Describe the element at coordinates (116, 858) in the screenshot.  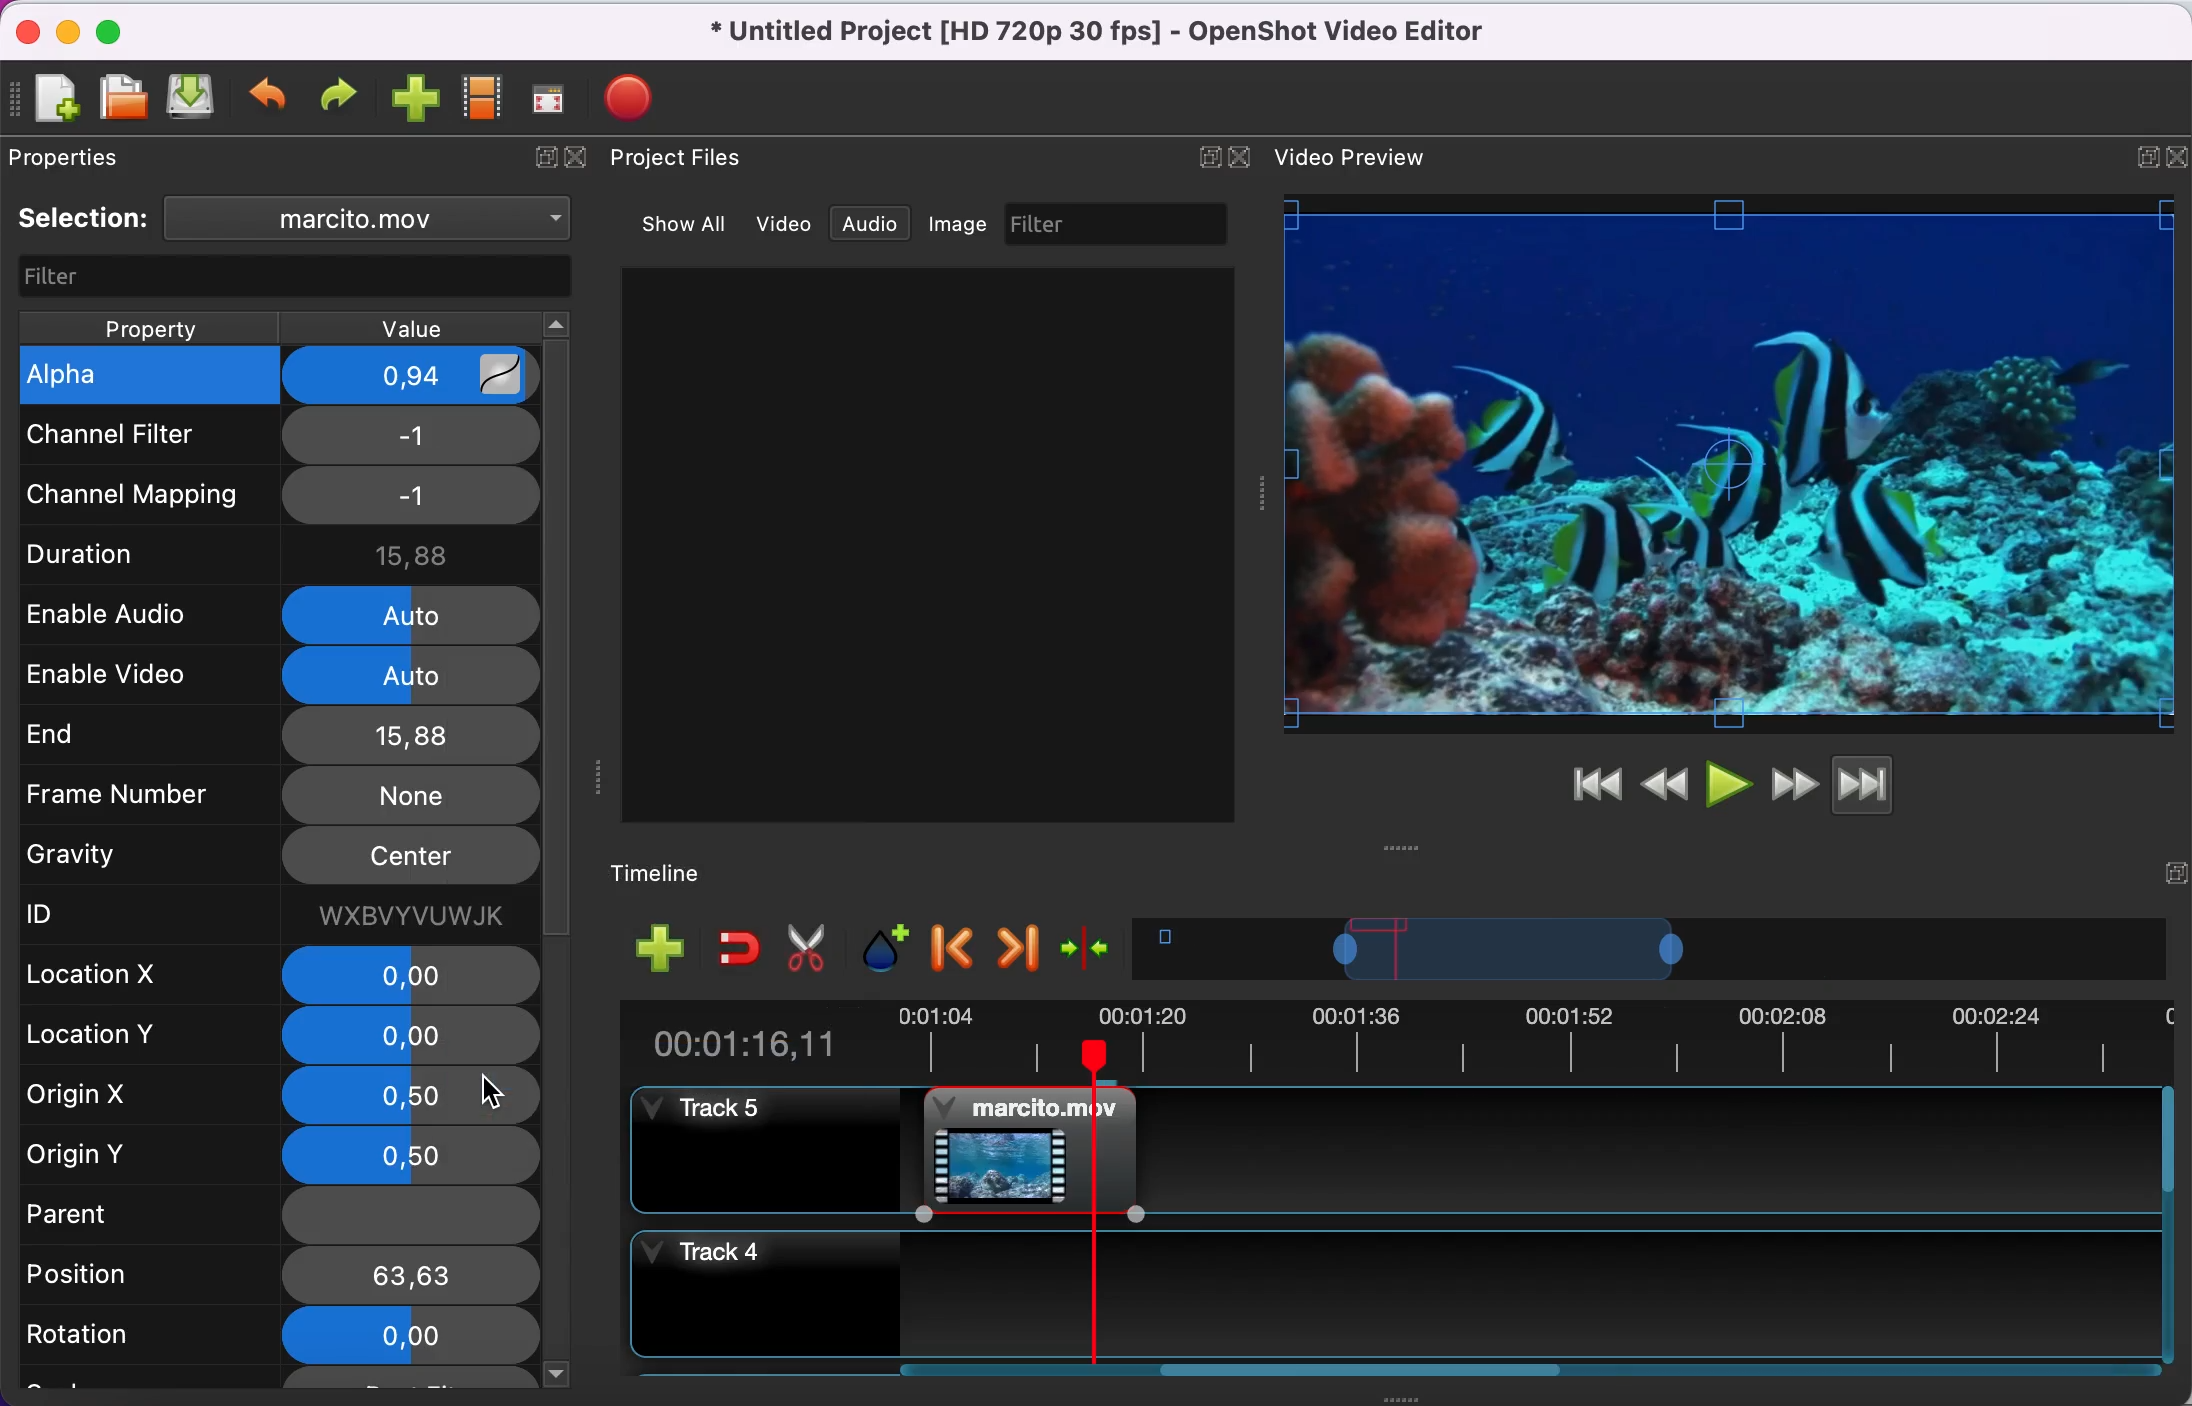
I see `Gravity` at that location.